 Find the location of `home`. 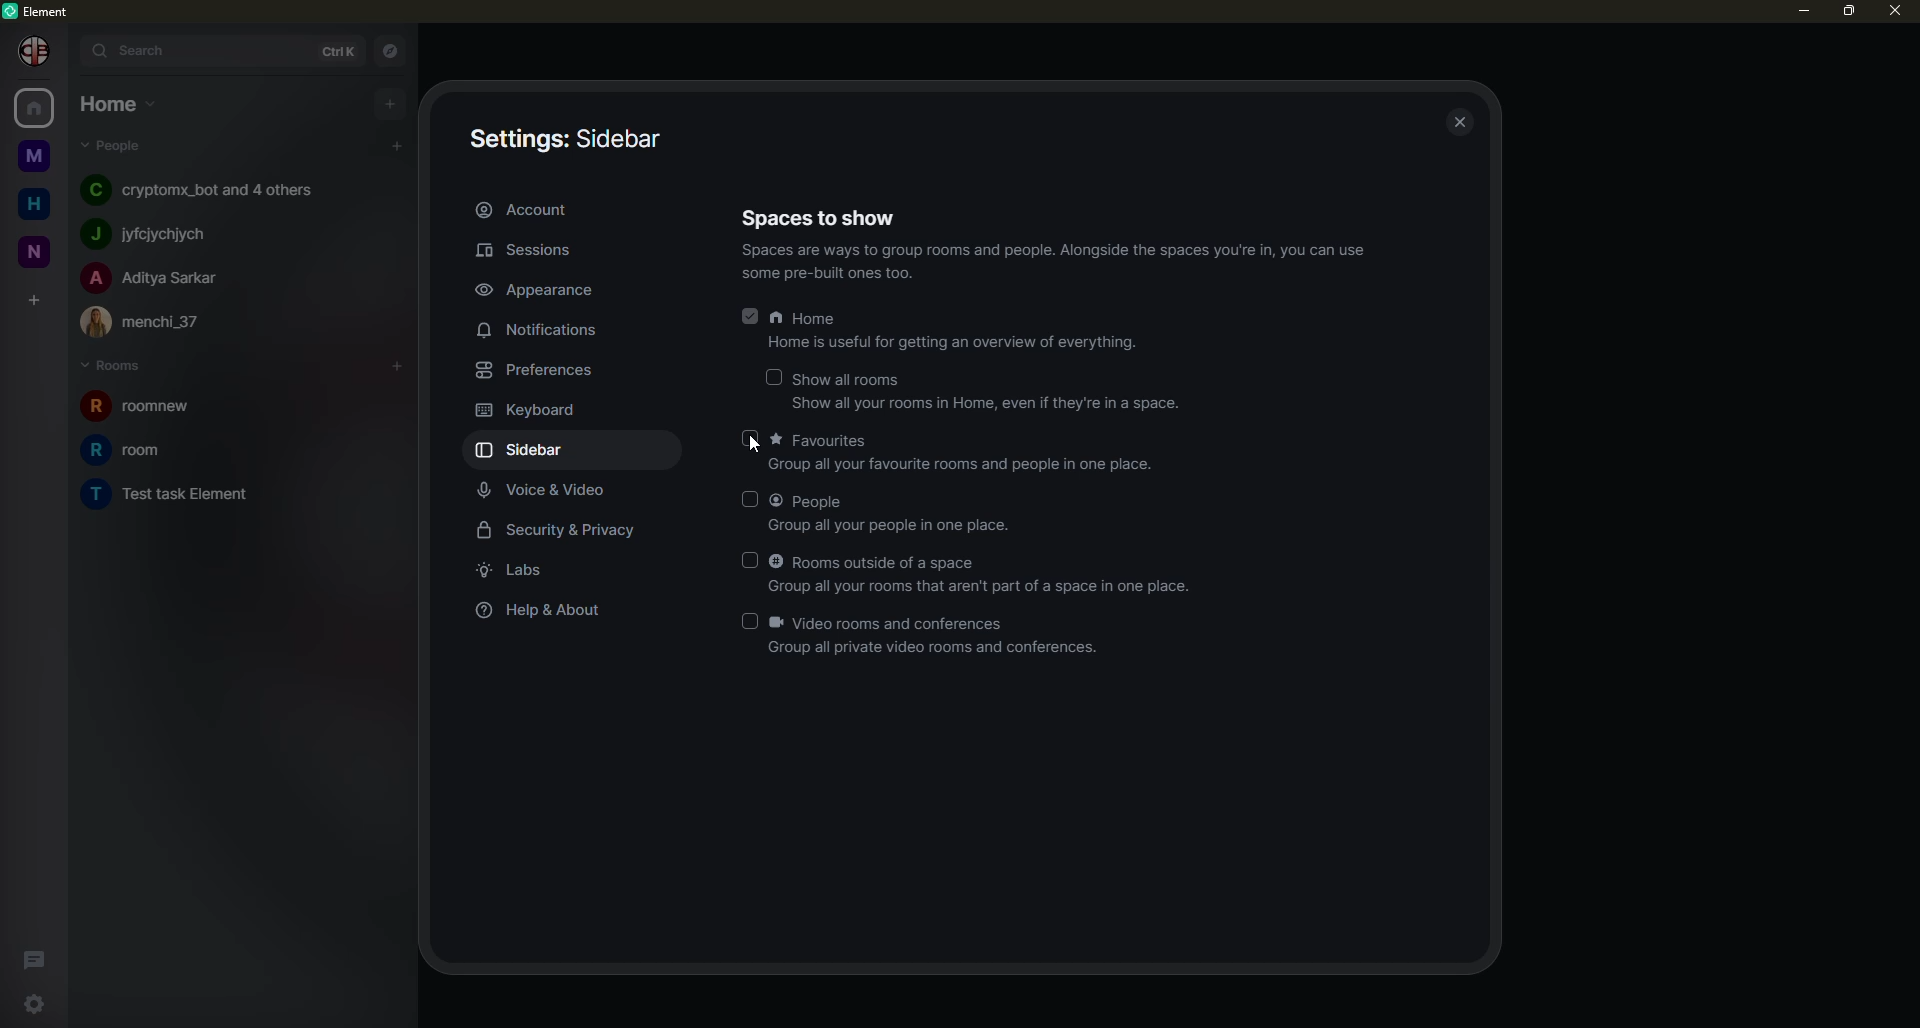

home is located at coordinates (30, 200).